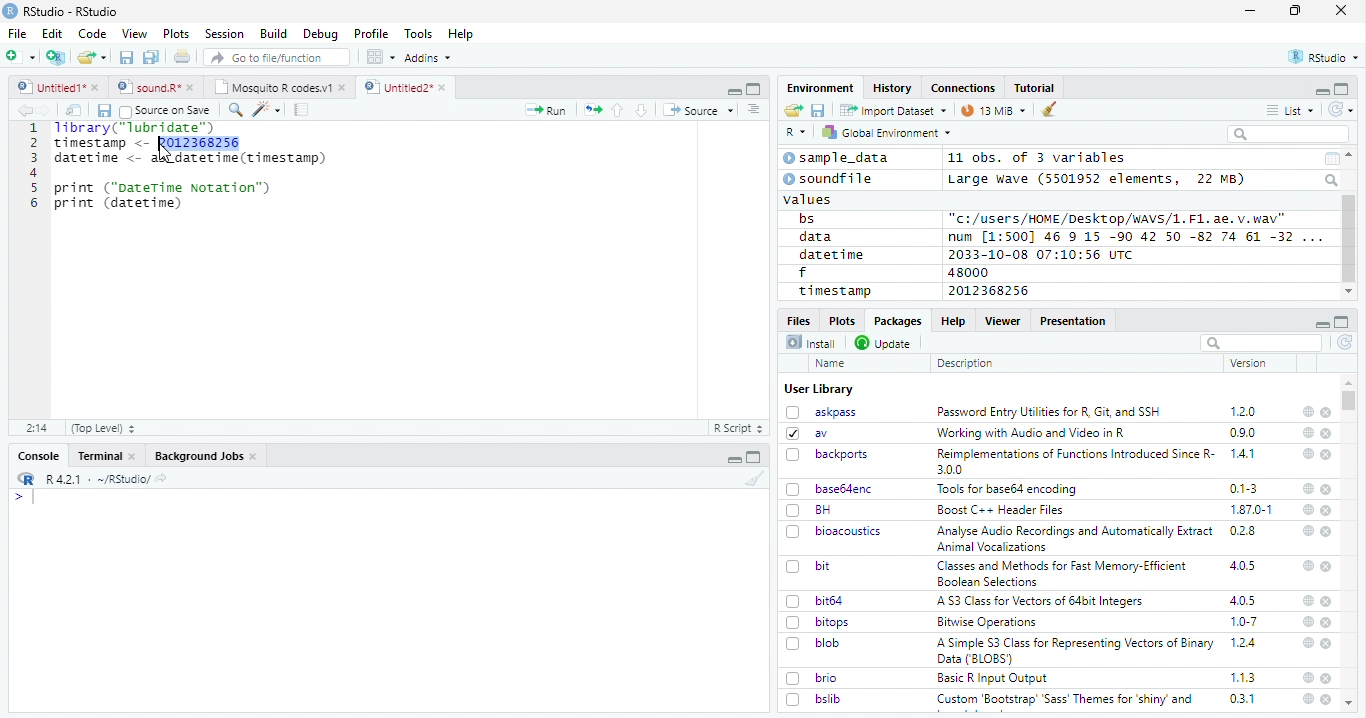 The image size is (1366, 718). Describe the element at coordinates (1306, 642) in the screenshot. I see `help` at that location.